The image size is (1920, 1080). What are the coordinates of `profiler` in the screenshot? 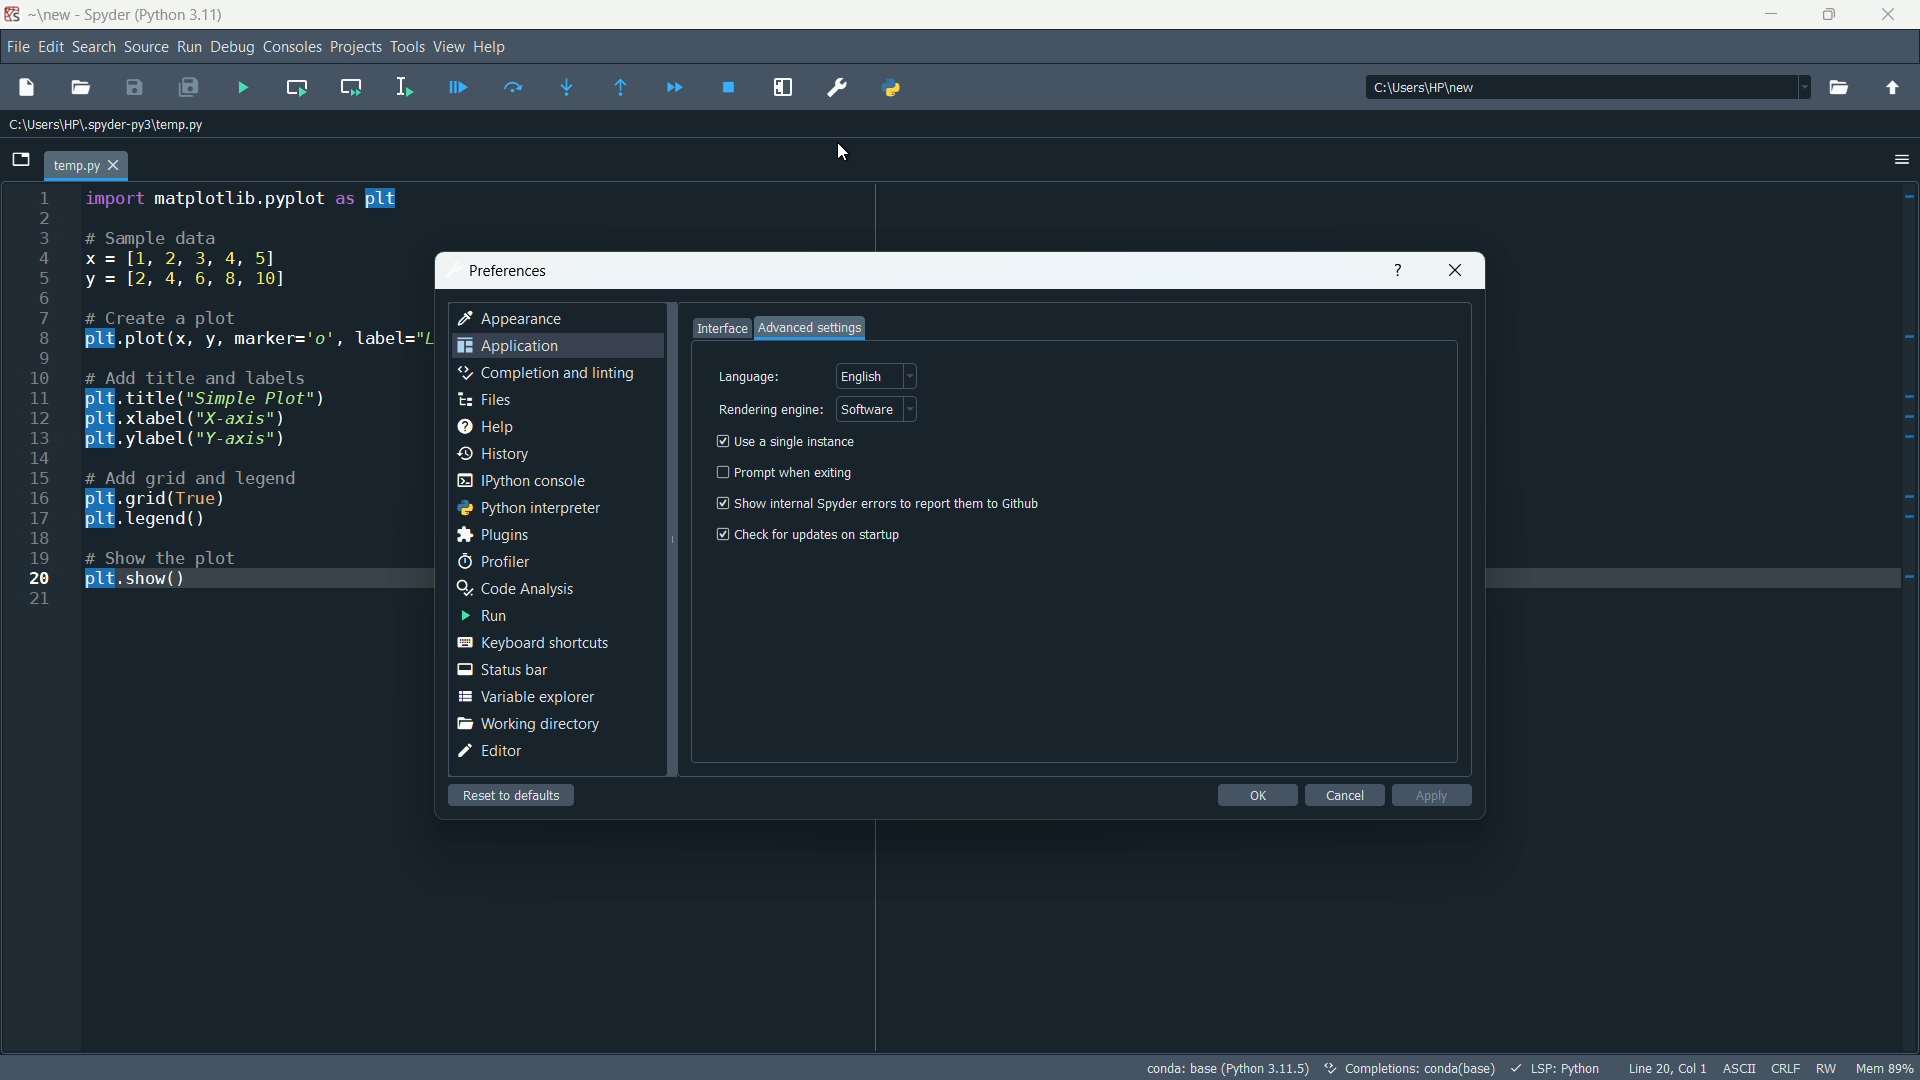 It's located at (494, 563).